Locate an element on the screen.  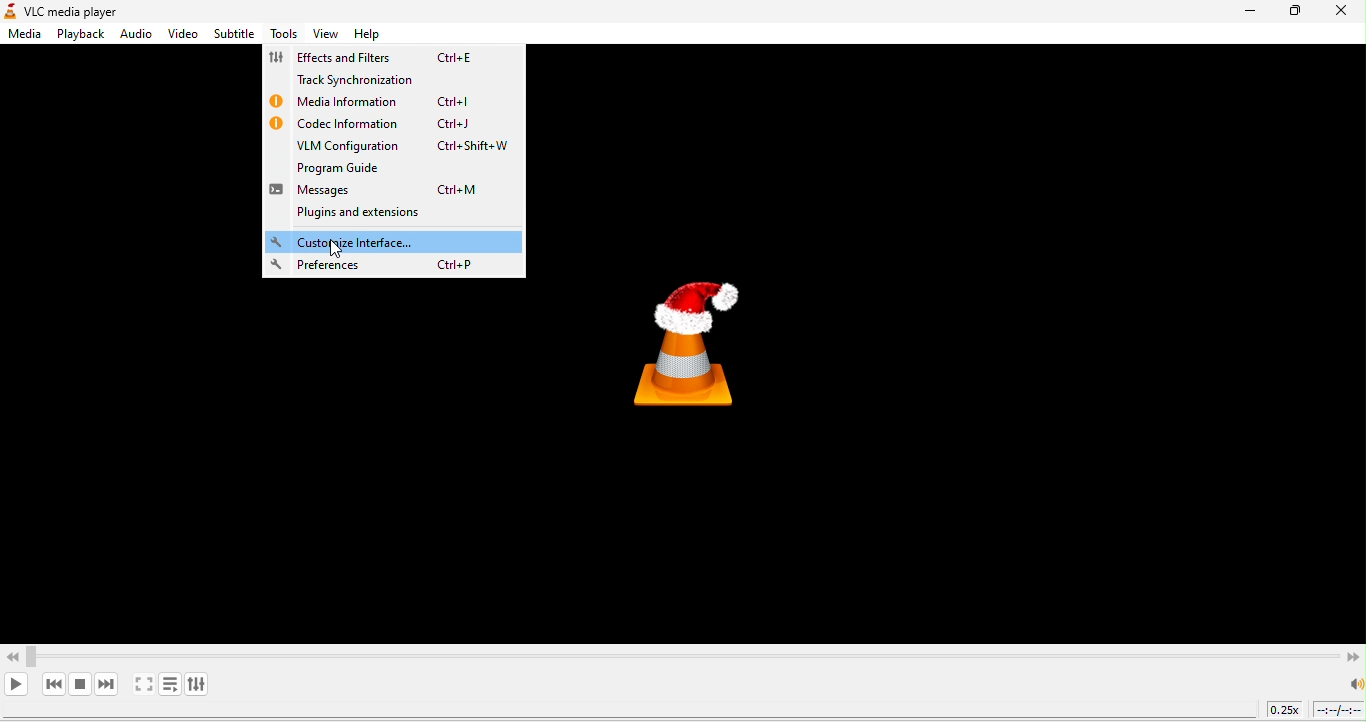
vlm configuration is located at coordinates (396, 147).